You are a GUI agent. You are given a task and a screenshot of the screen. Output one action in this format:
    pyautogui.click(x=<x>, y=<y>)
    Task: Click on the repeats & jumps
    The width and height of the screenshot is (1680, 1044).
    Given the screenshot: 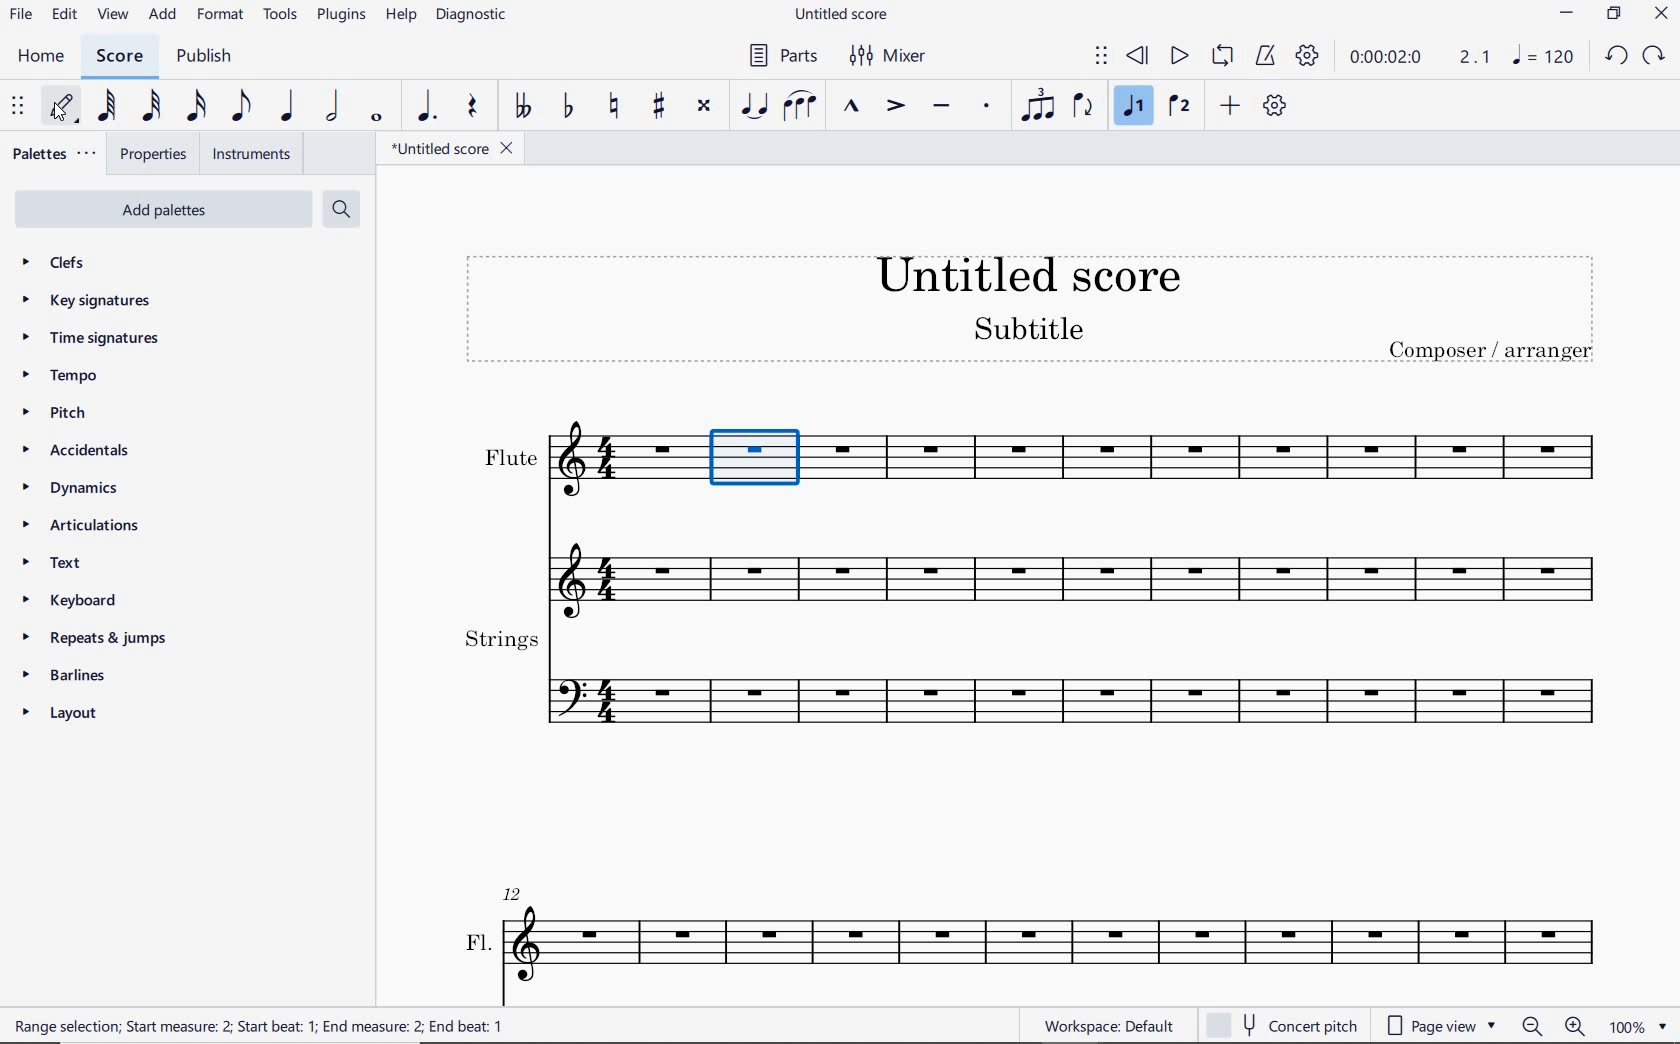 What is the action you would take?
    pyautogui.click(x=91, y=638)
    